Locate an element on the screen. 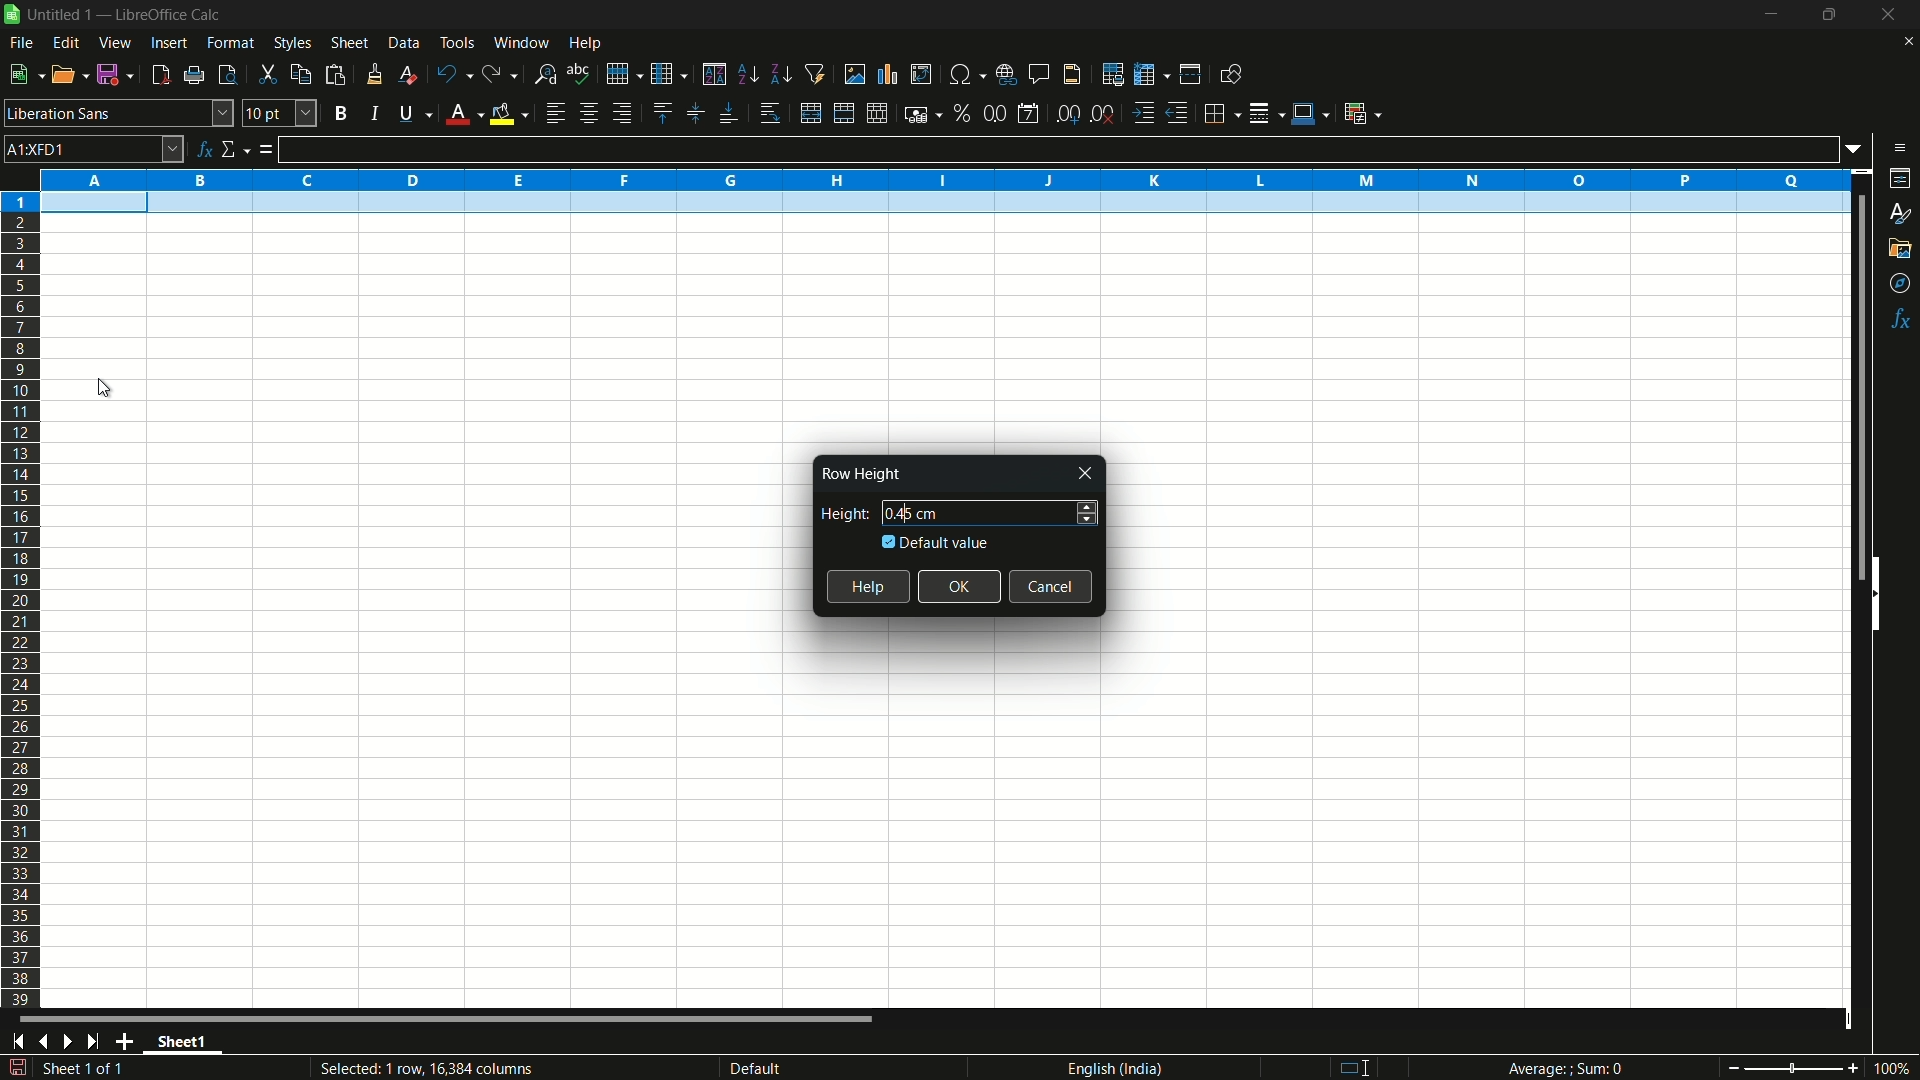 The image size is (1920, 1080). copy is located at coordinates (299, 74).